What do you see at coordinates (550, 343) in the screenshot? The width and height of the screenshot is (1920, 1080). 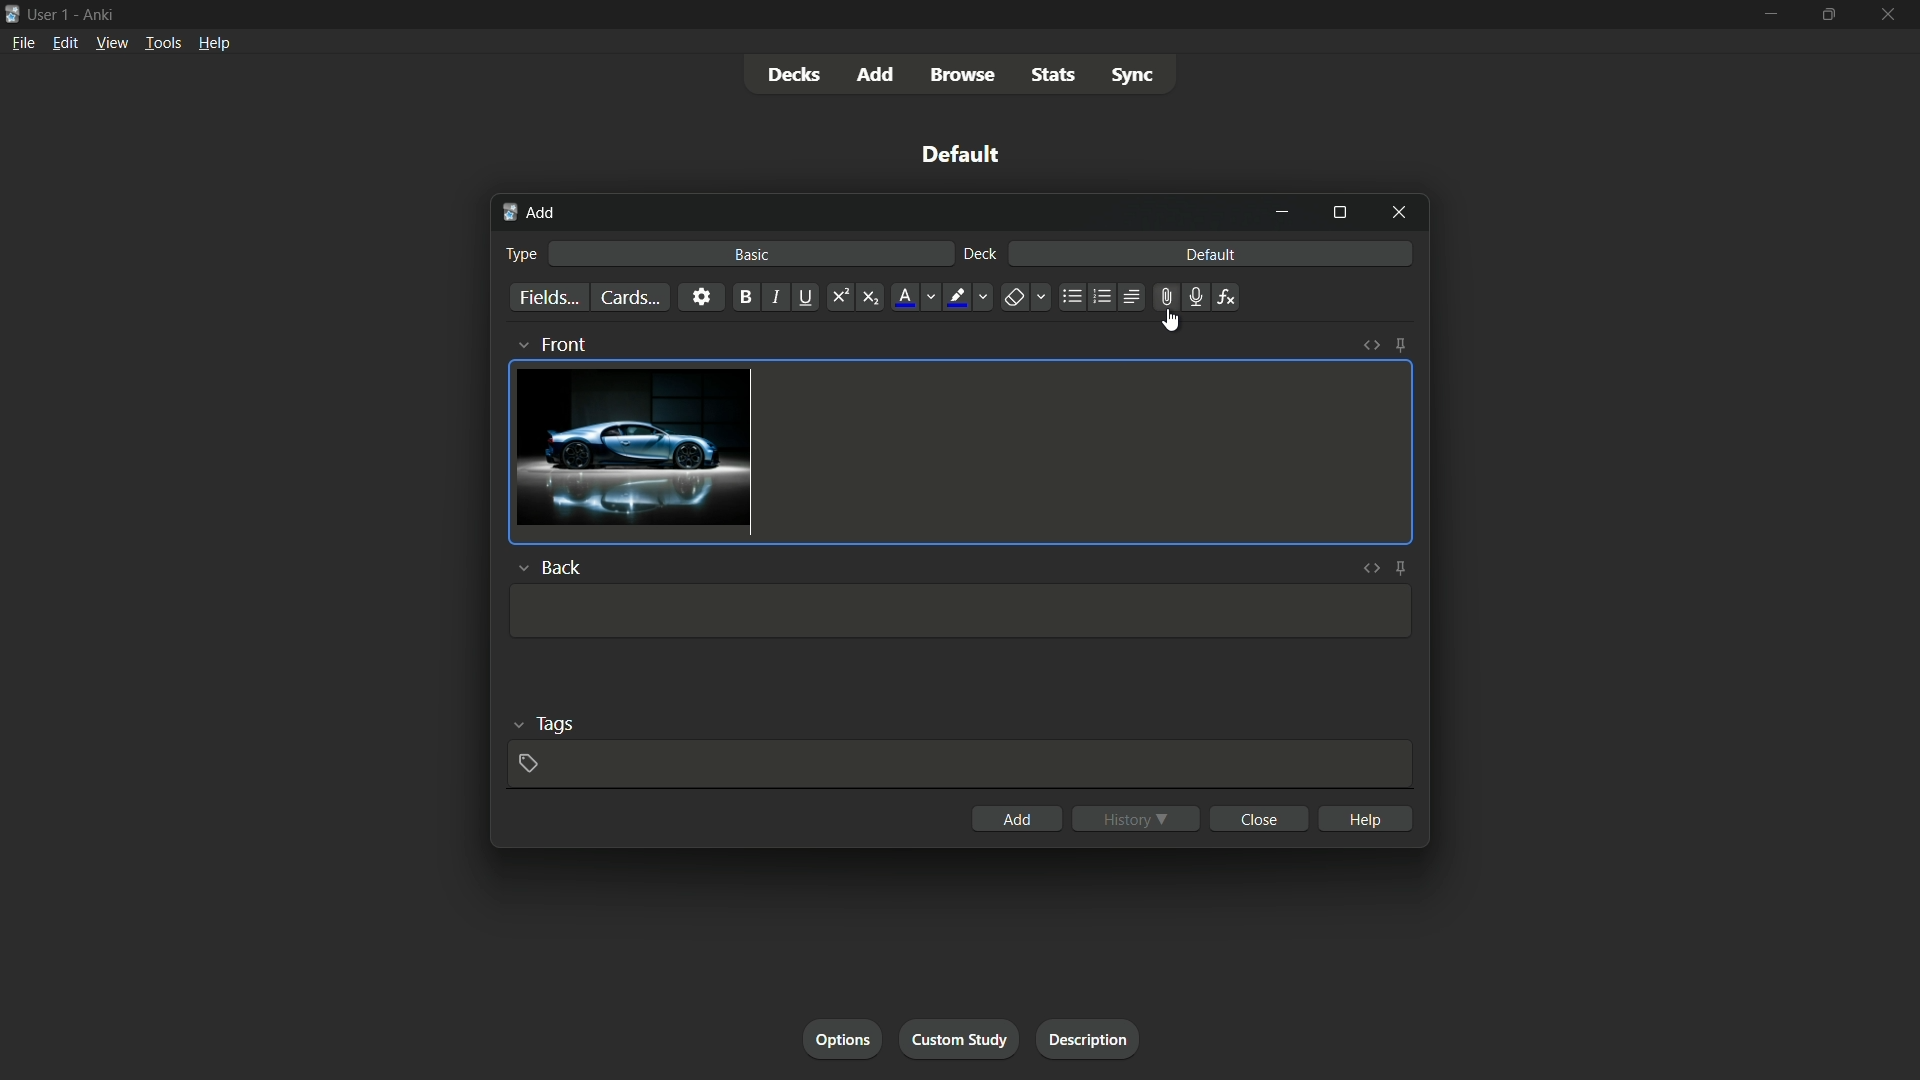 I see `front` at bounding box center [550, 343].